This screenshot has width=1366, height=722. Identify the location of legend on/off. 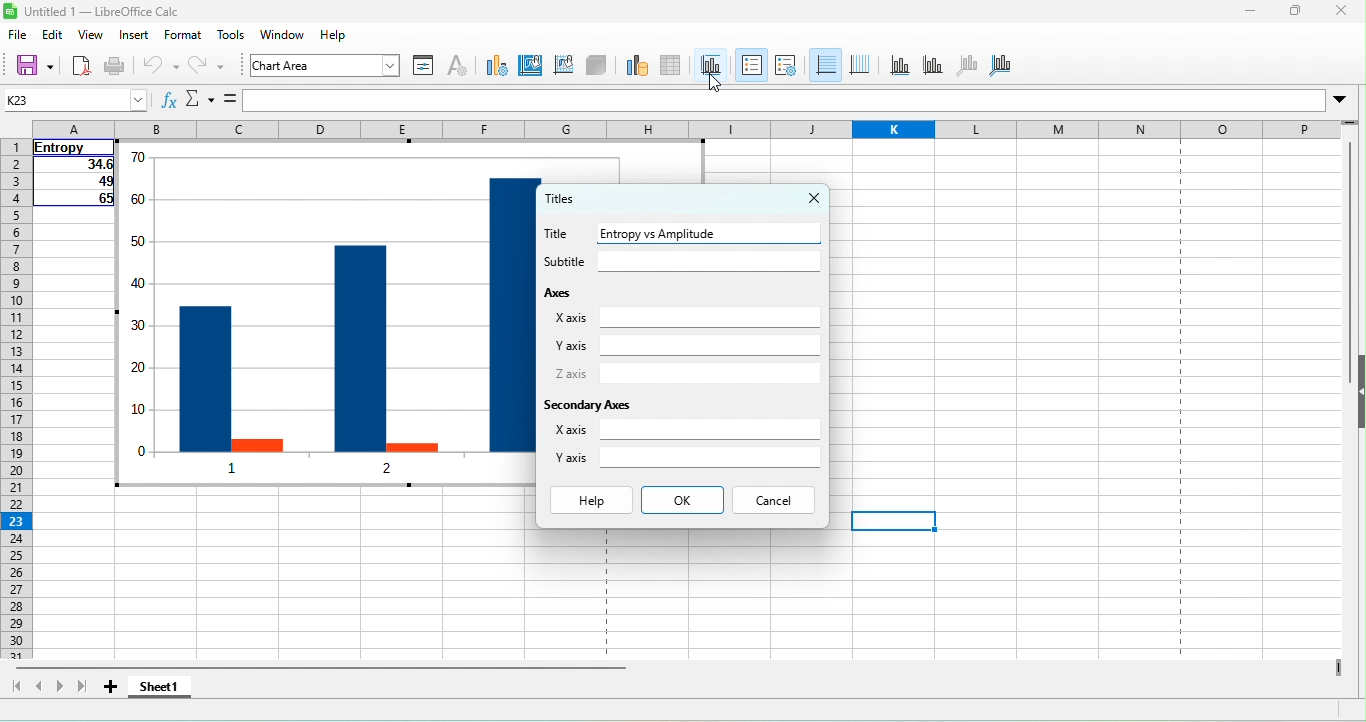
(751, 67).